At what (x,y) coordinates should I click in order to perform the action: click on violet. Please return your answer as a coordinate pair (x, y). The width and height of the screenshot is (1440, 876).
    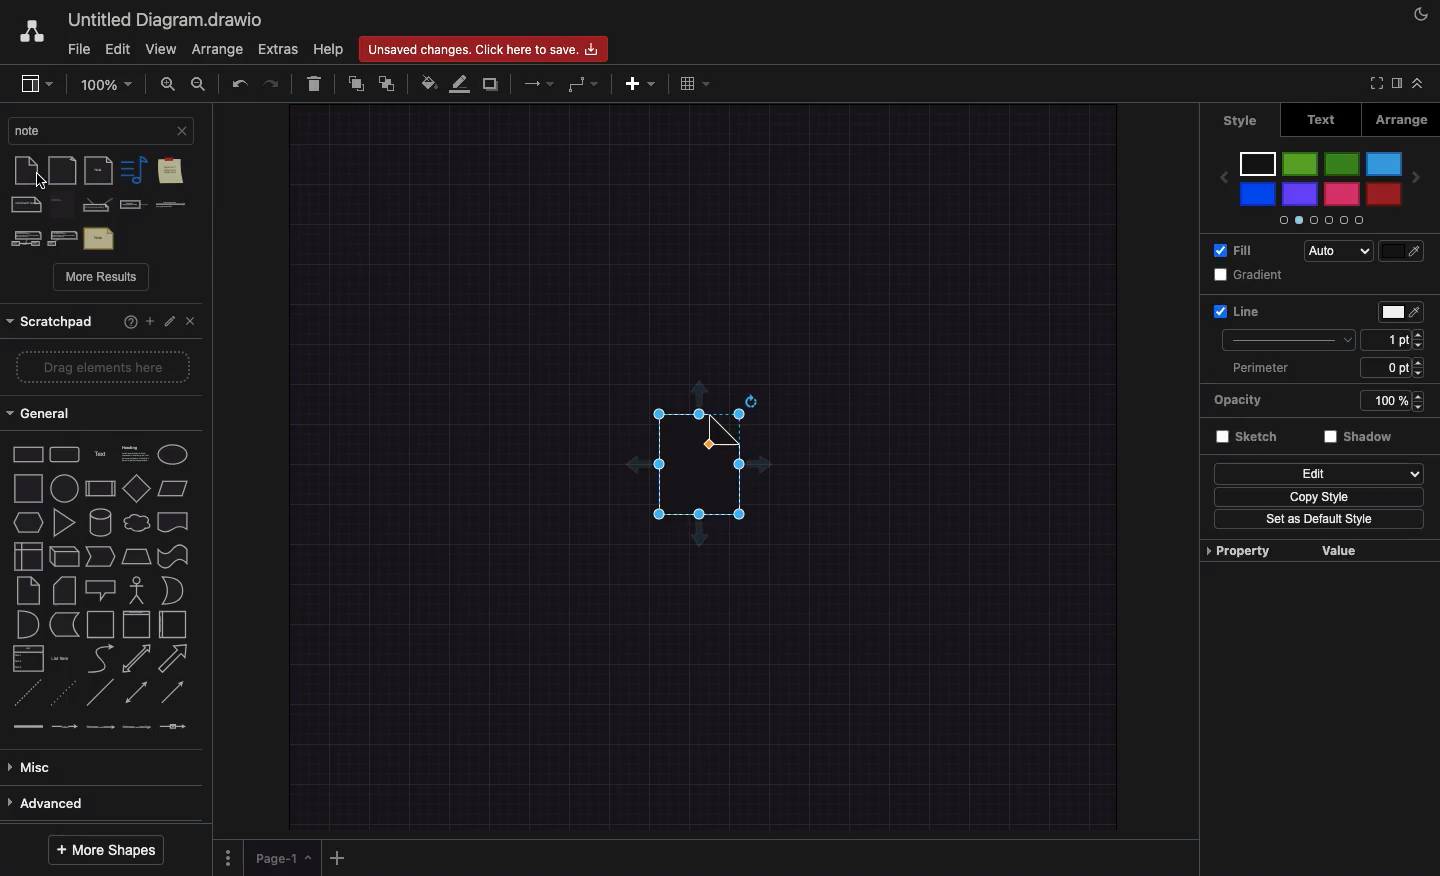
    Looking at the image, I should click on (1301, 195).